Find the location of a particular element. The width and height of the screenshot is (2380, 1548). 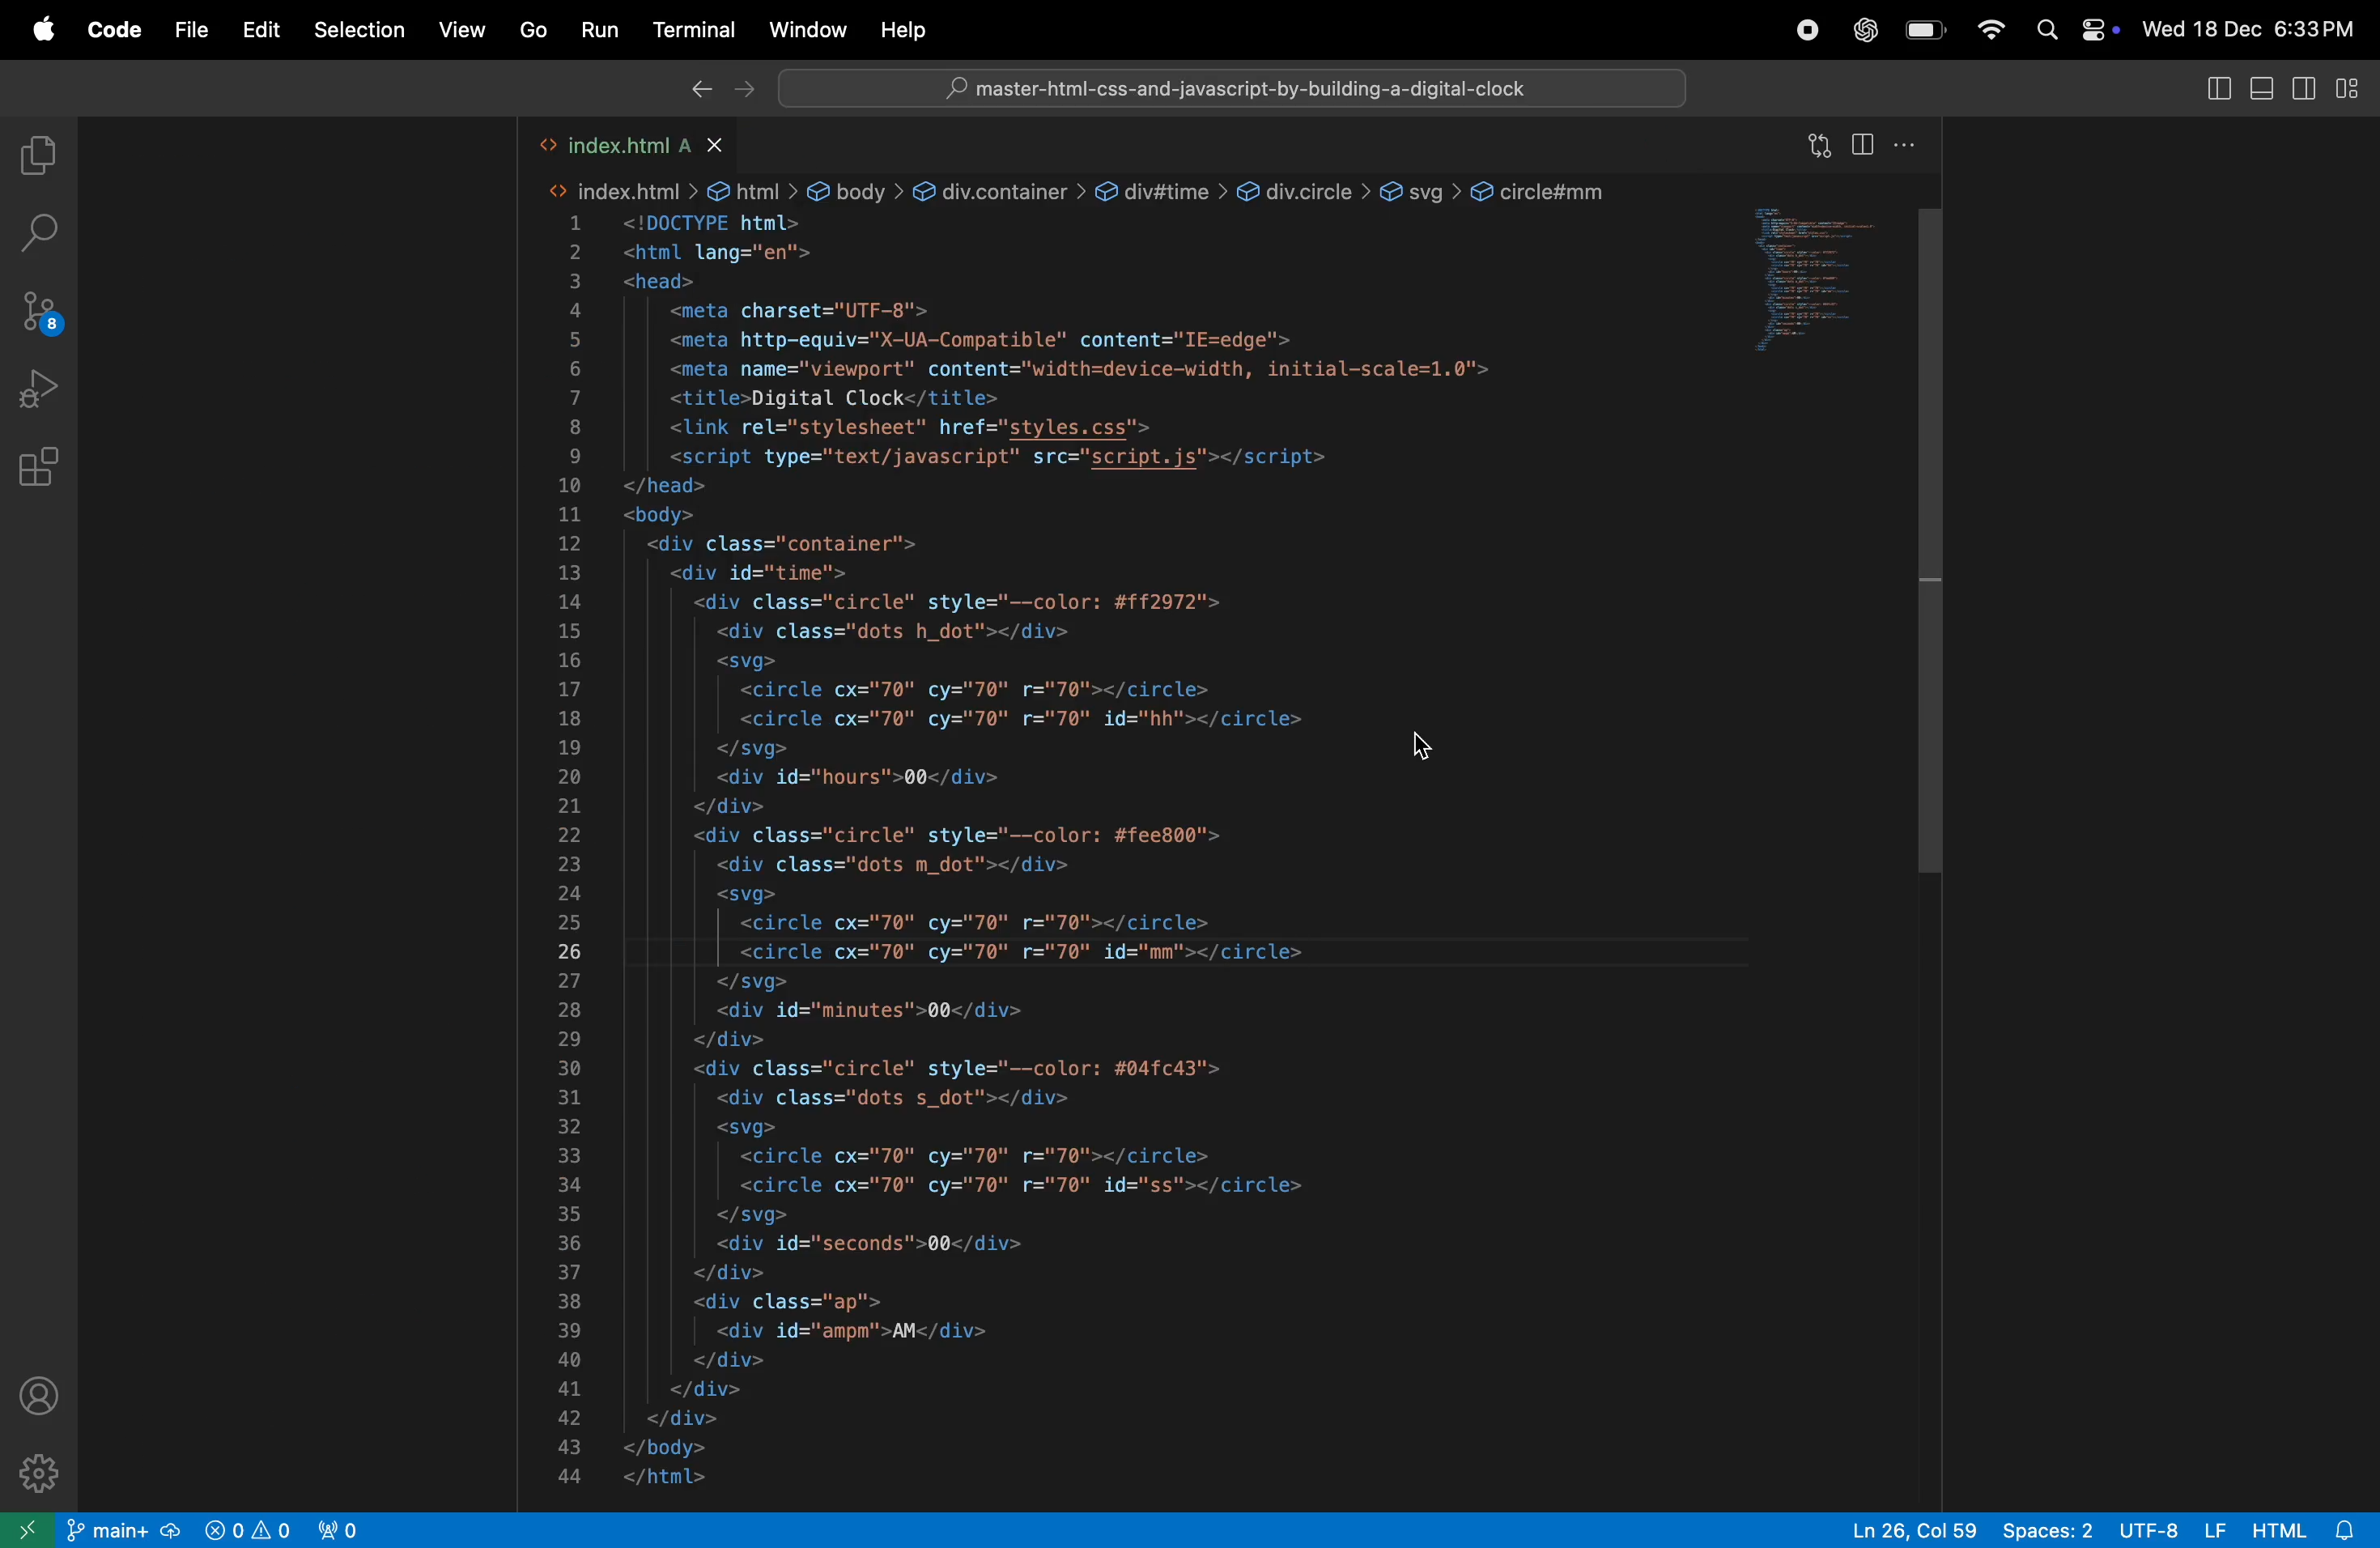

Control center is located at coordinates (2099, 28).